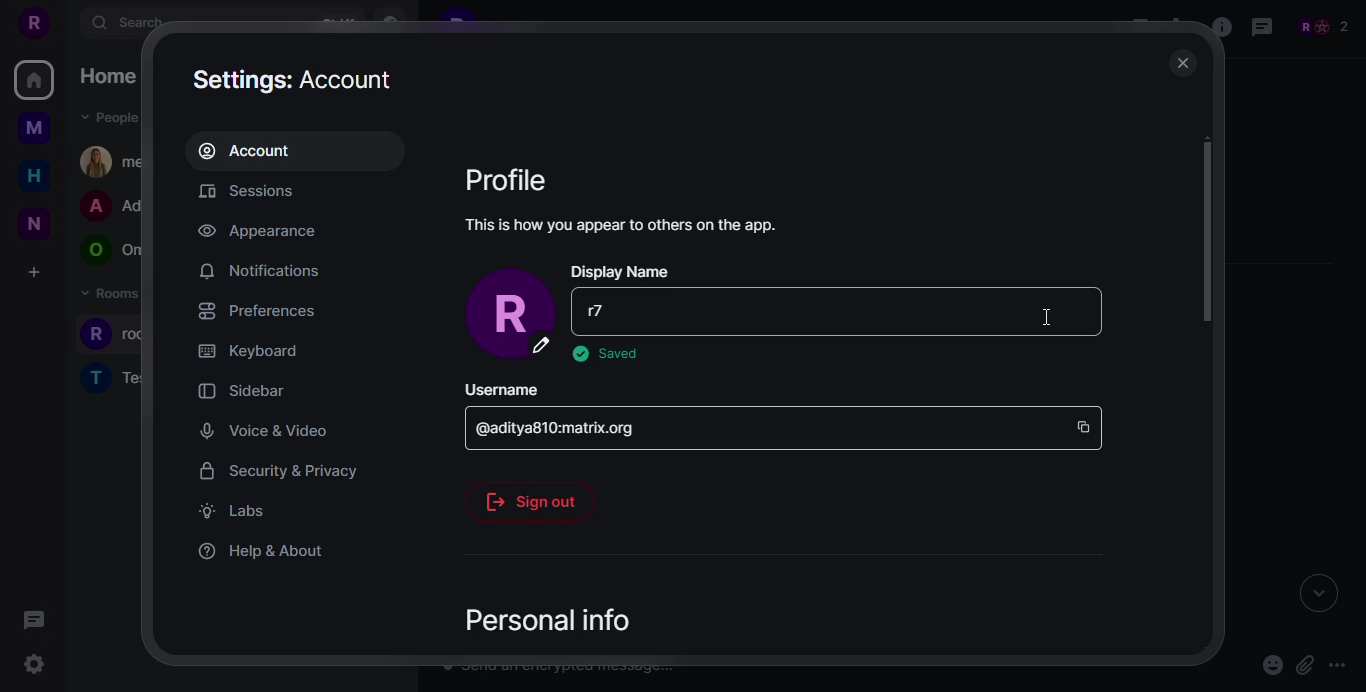 The image size is (1366, 692). What do you see at coordinates (127, 23) in the screenshot?
I see `search` at bounding box center [127, 23].